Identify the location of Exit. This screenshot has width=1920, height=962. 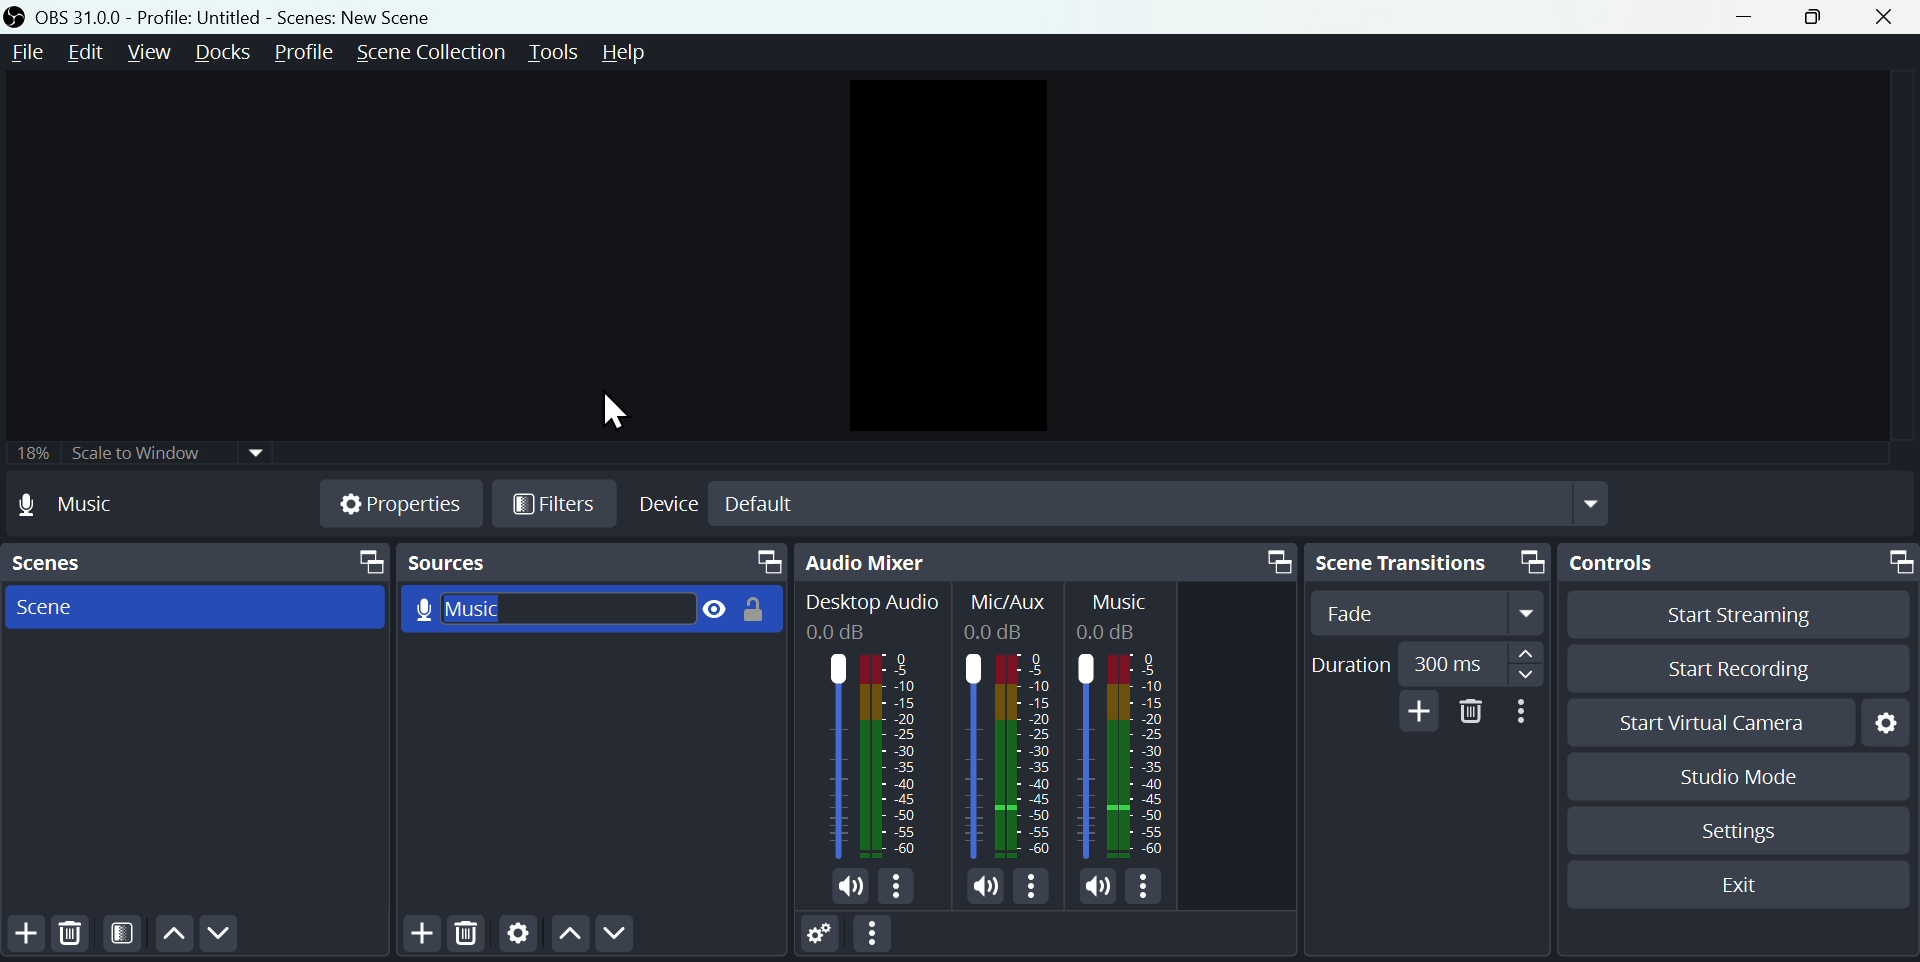
(1747, 888).